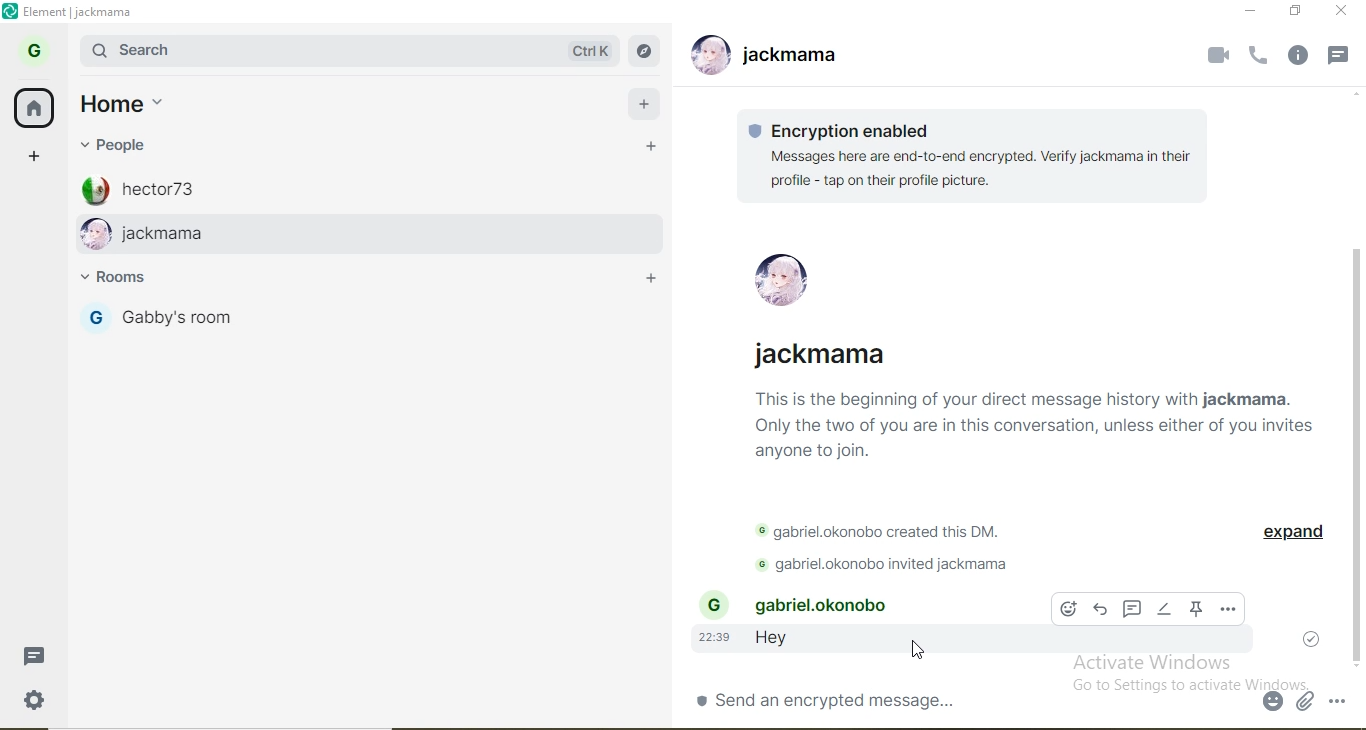  Describe the element at coordinates (304, 50) in the screenshot. I see `search bar` at that location.